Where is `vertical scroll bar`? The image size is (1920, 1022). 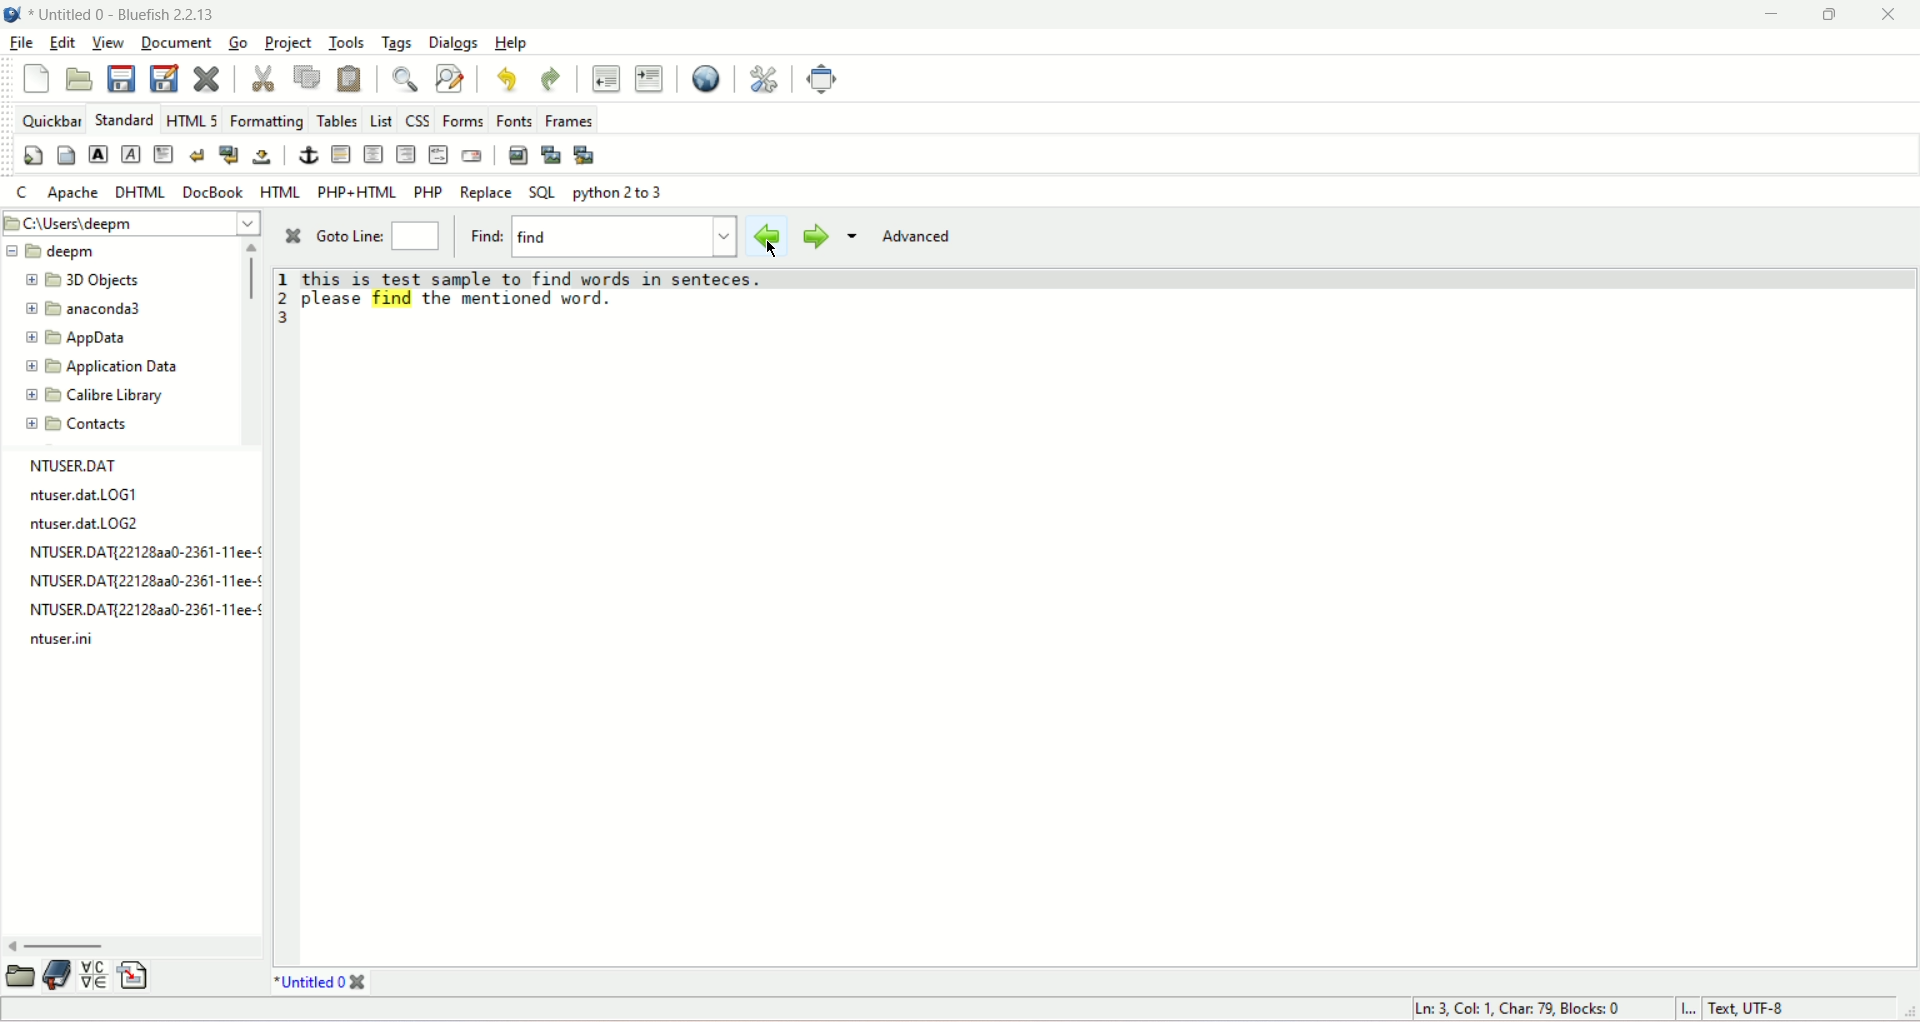
vertical scroll bar is located at coordinates (250, 280).